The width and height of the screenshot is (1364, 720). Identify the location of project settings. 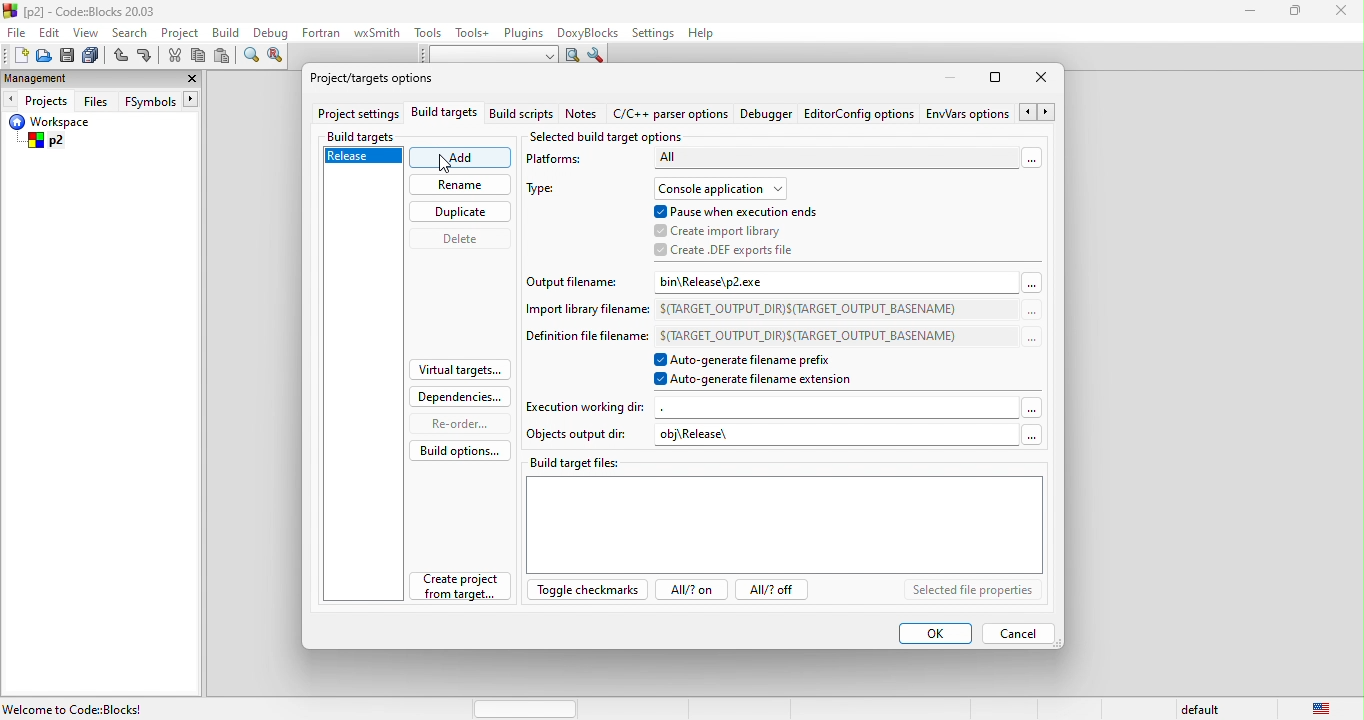
(357, 115).